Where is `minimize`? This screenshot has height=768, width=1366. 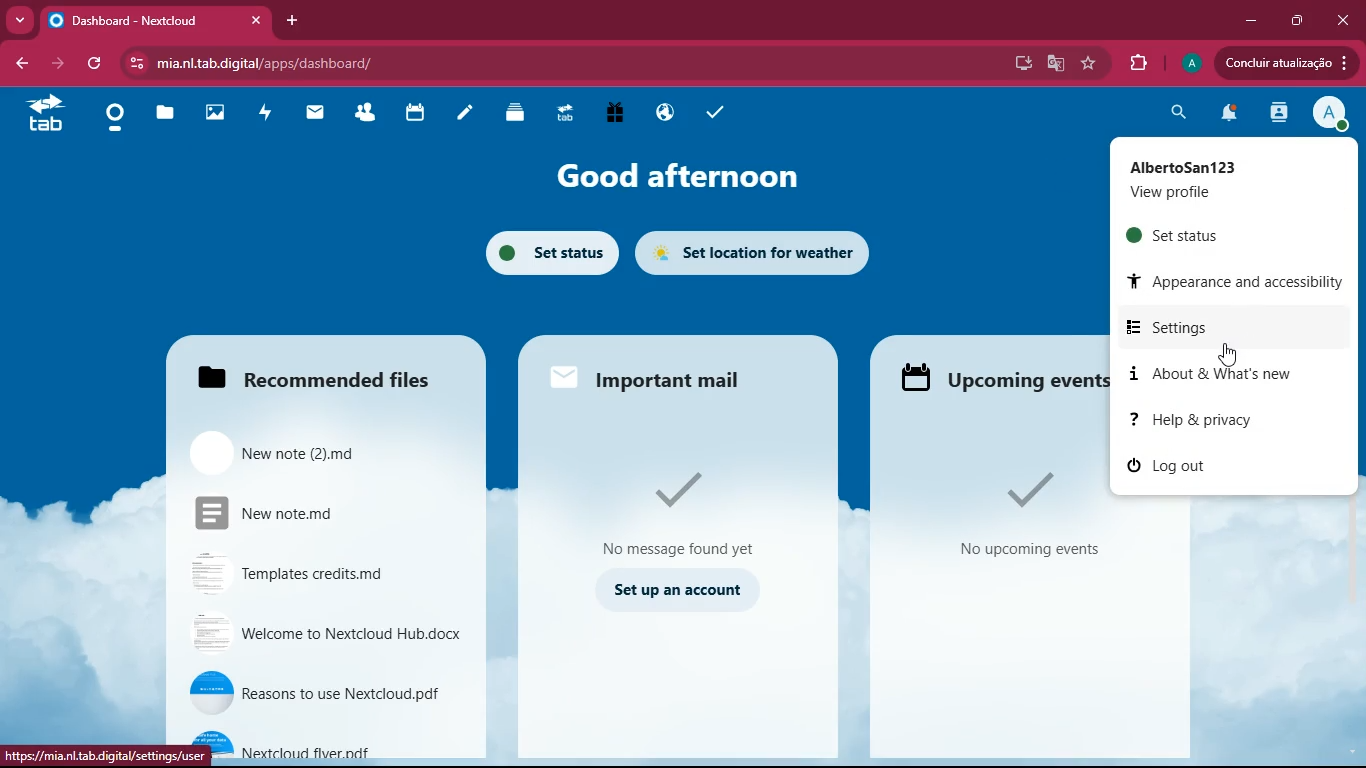
minimize is located at coordinates (1250, 21).